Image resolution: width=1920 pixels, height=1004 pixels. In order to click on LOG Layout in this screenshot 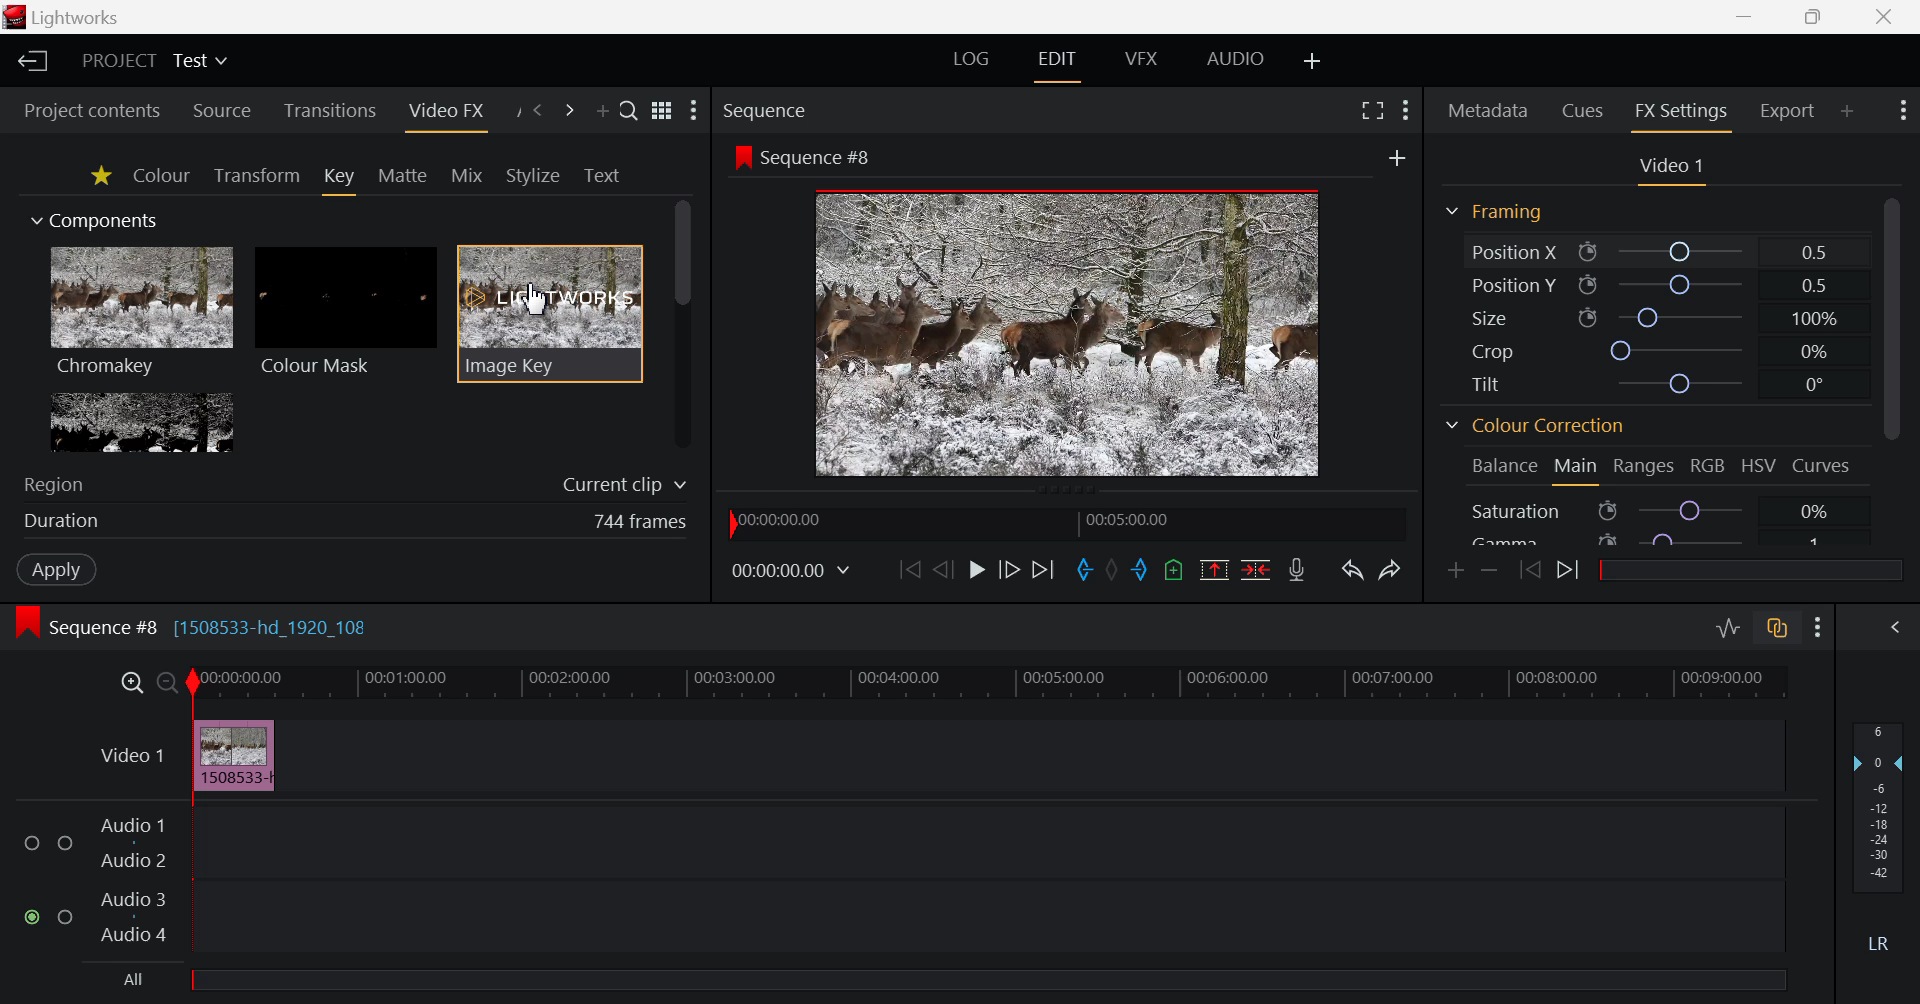, I will do `click(976, 60)`.